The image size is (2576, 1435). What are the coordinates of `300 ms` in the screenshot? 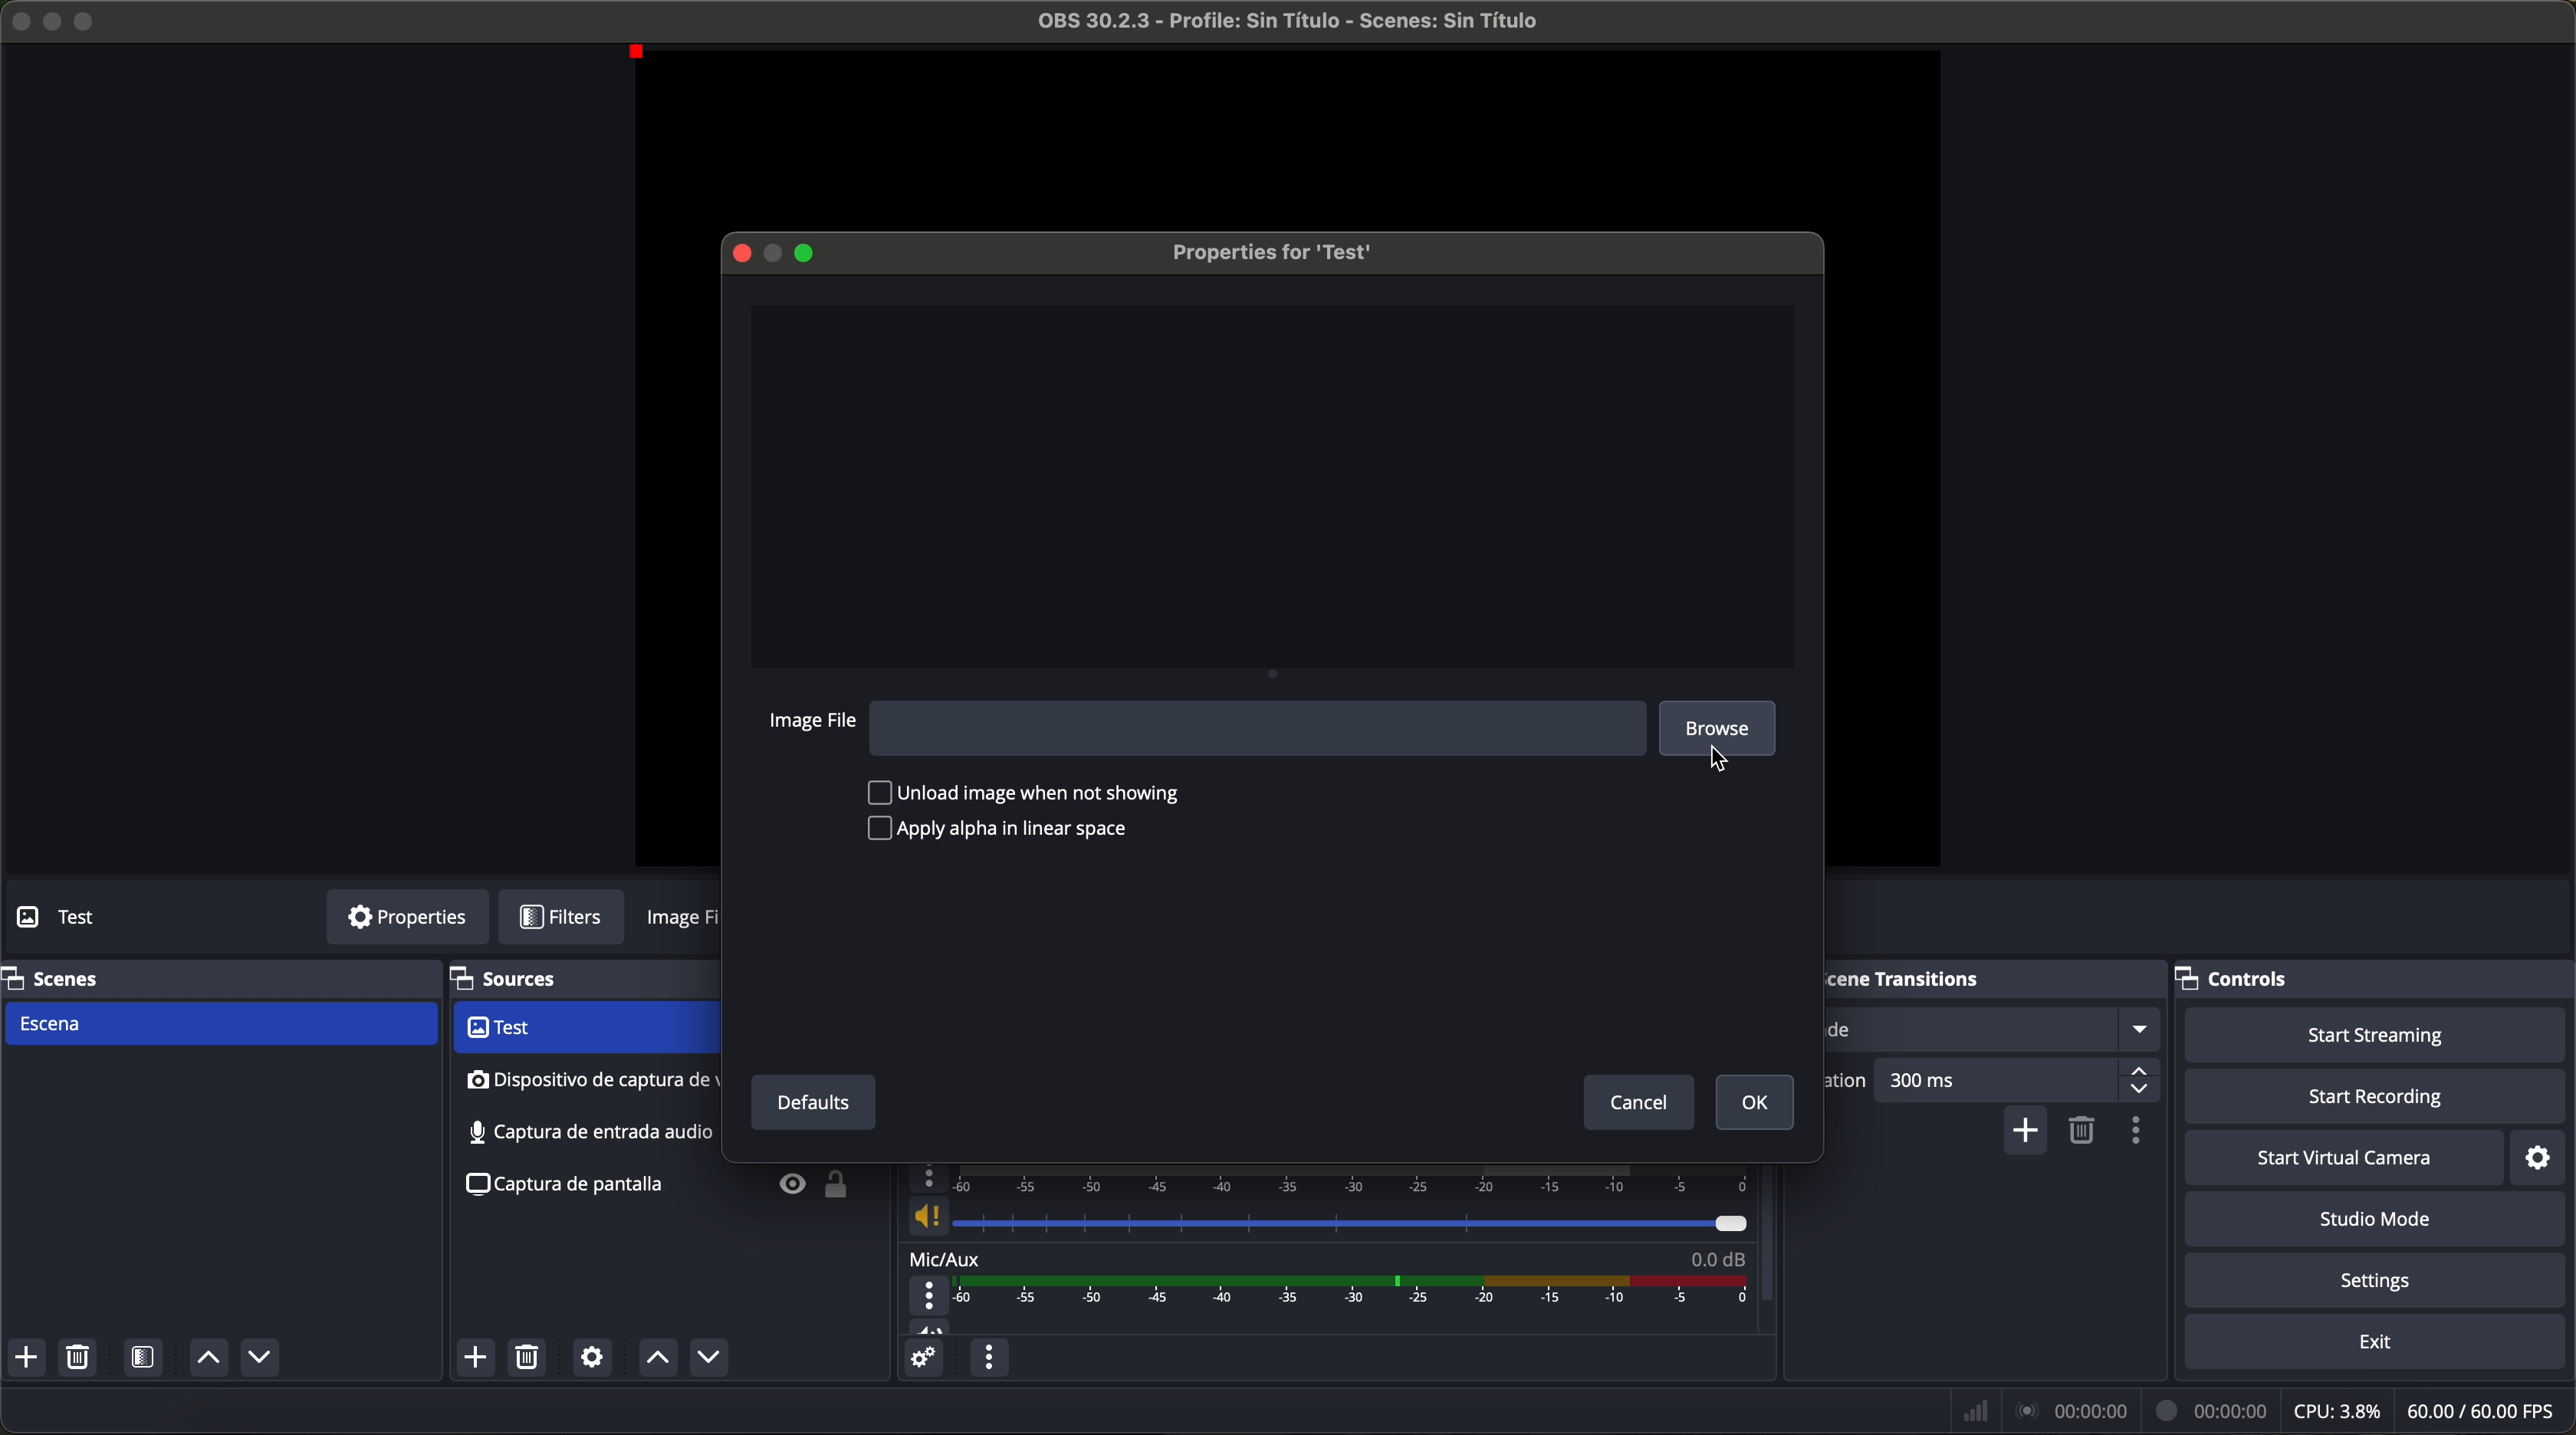 It's located at (2019, 1084).